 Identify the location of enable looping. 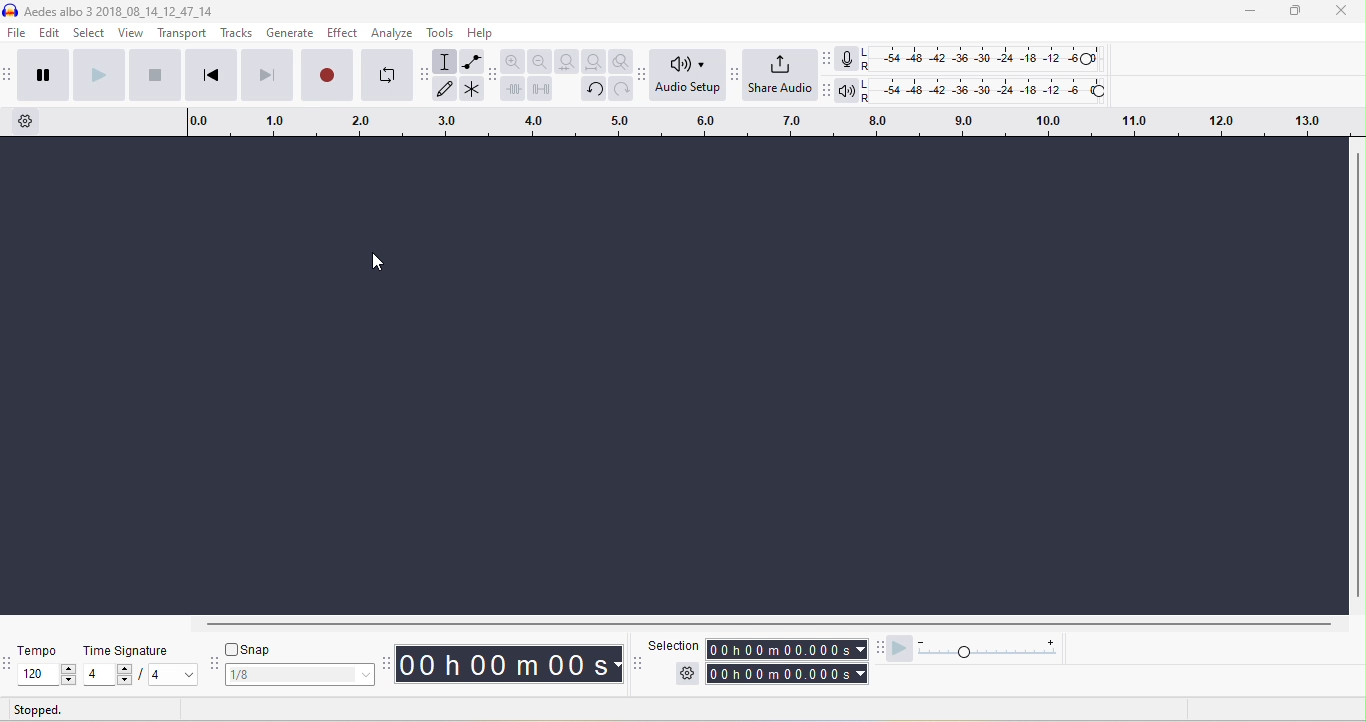
(387, 74).